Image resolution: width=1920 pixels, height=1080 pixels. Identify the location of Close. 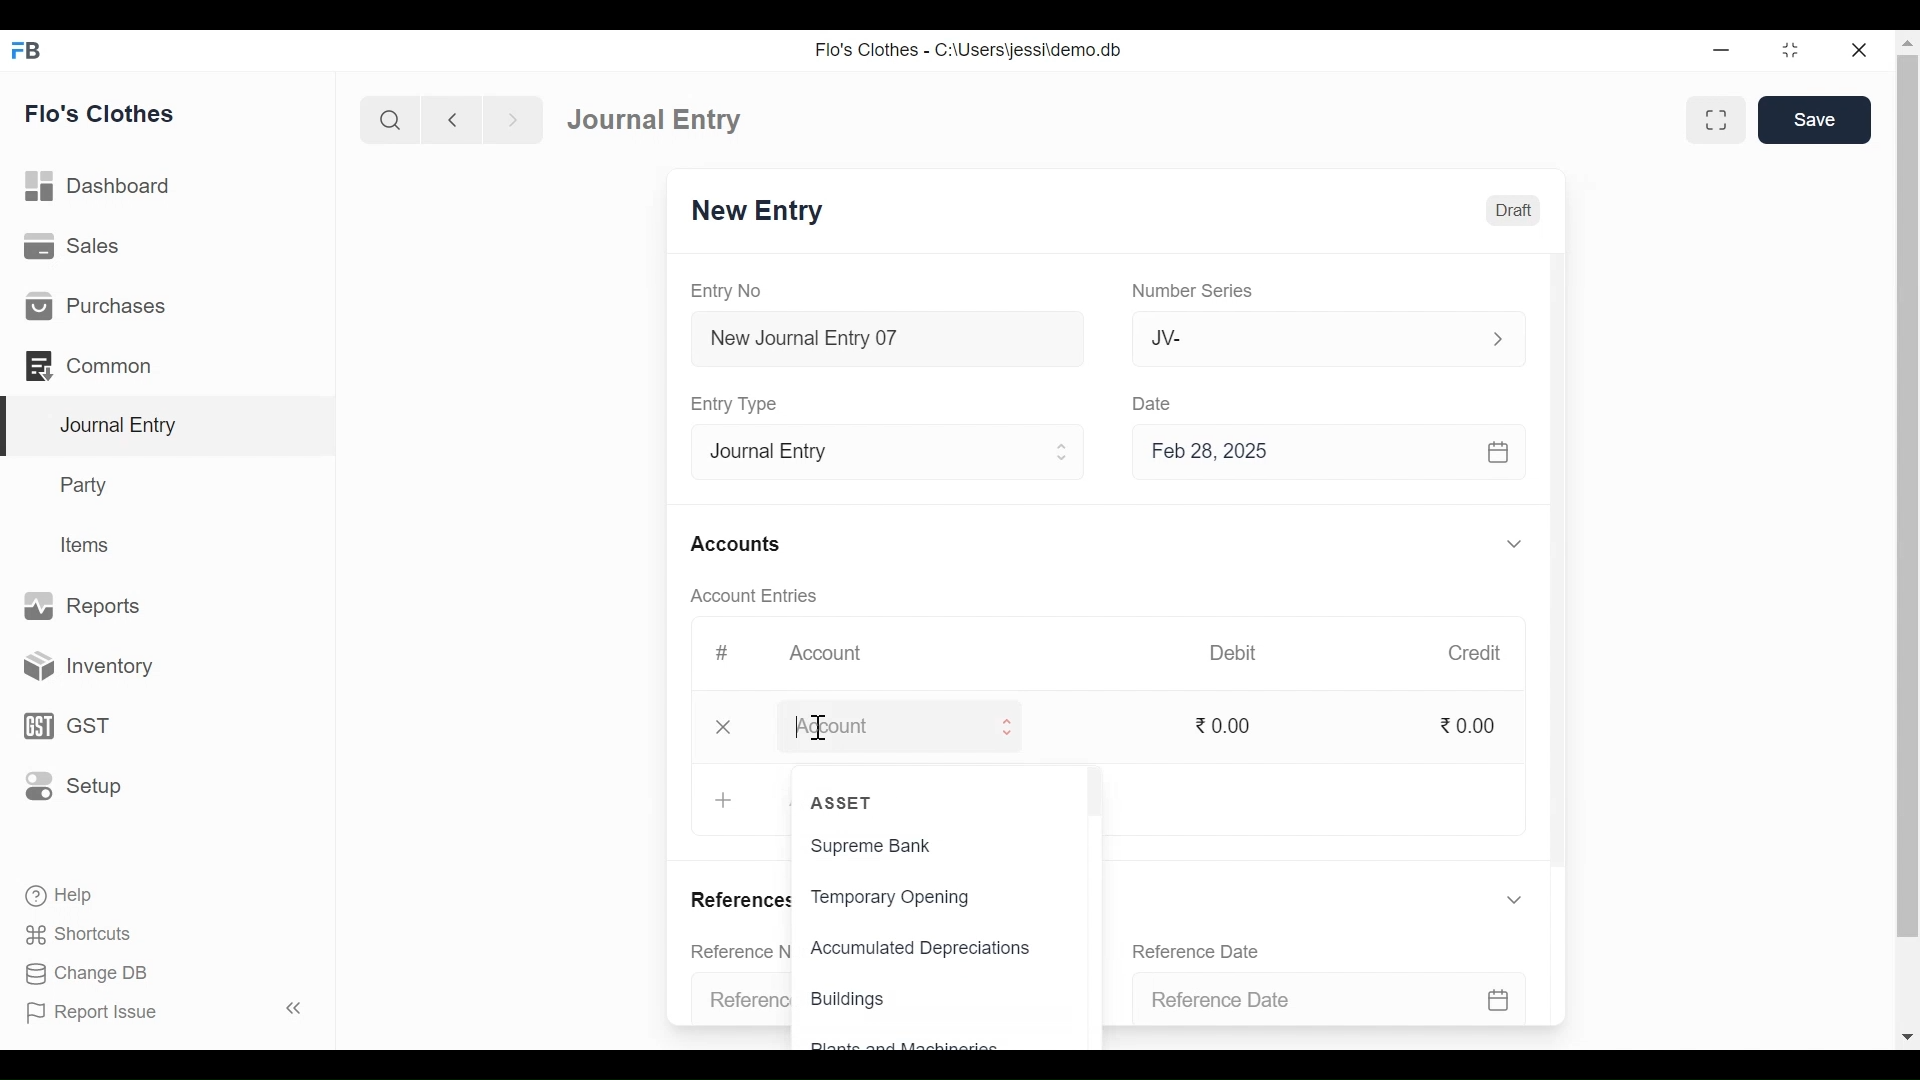
(1863, 51).